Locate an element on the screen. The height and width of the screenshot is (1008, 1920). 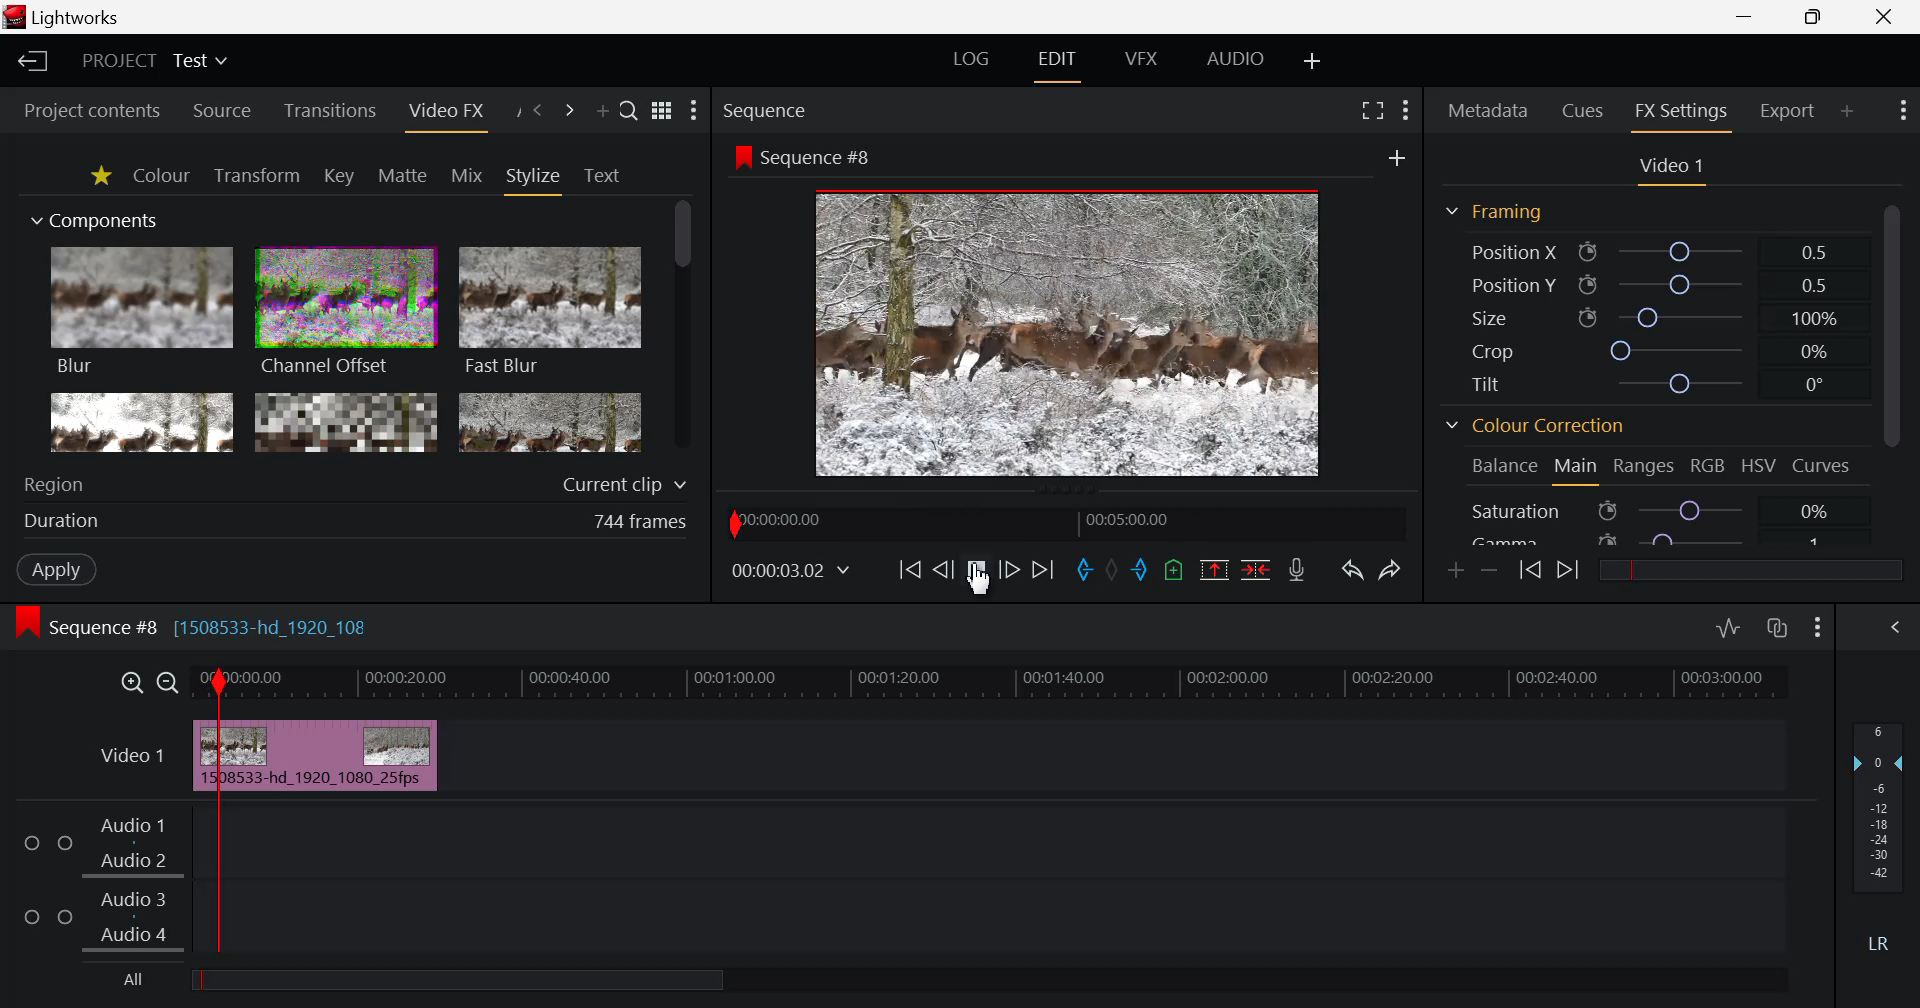
Audio Input Fields is located at coordinates (893, 882).